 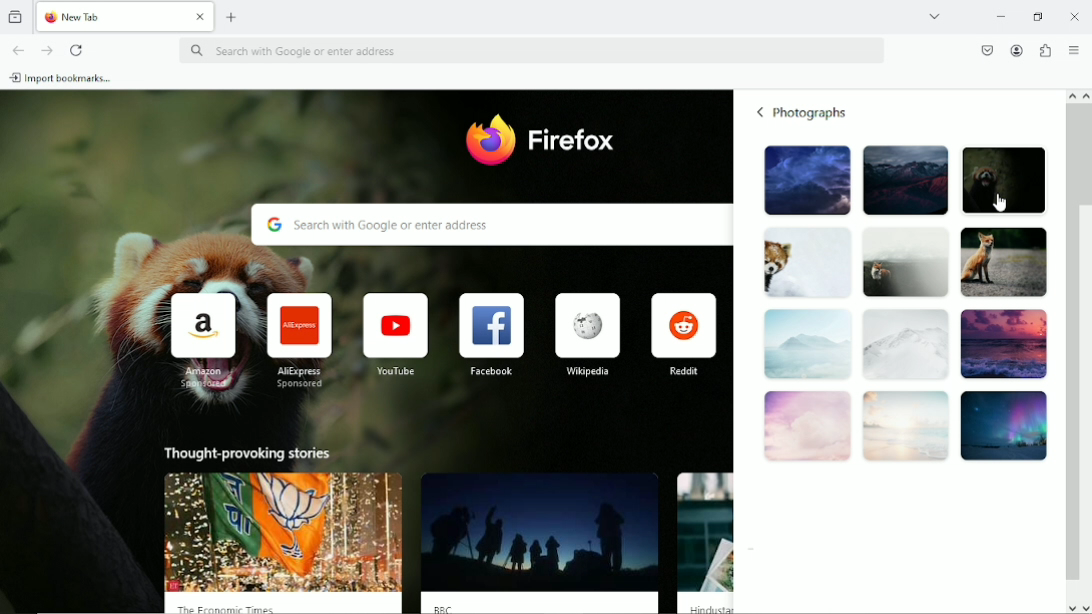 What do you see at coordinates (110, 16) in the screenshot?
I see `New tab` at bounding box center [110, 16].